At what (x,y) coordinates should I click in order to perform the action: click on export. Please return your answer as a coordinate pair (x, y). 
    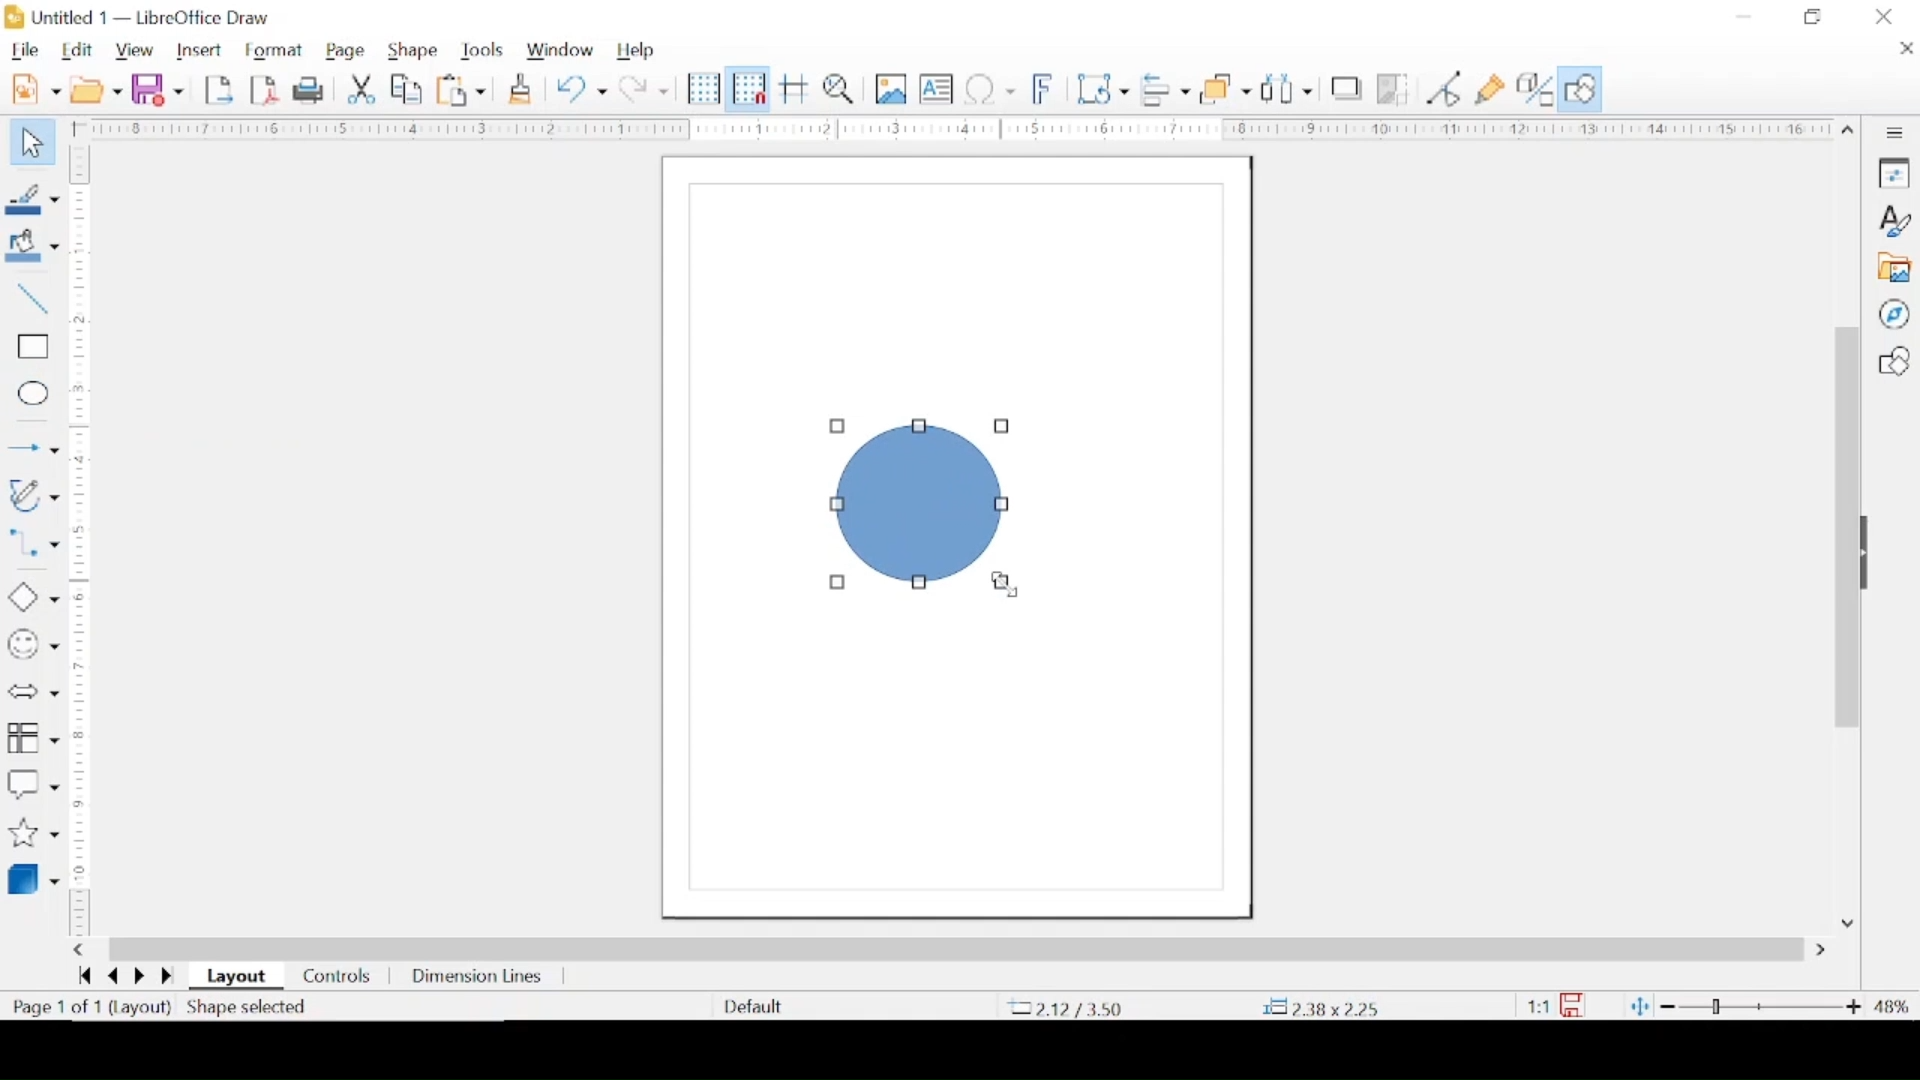
    Looking at the image, I should click on (221, 89).